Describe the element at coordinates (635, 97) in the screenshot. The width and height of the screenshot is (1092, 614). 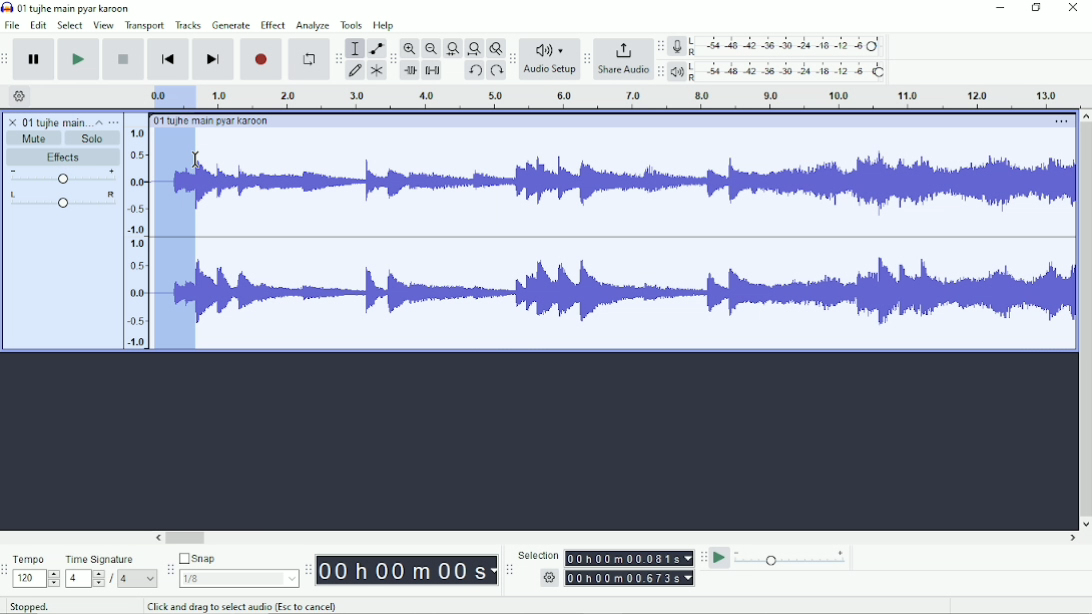
I see `Play duration` at that location.